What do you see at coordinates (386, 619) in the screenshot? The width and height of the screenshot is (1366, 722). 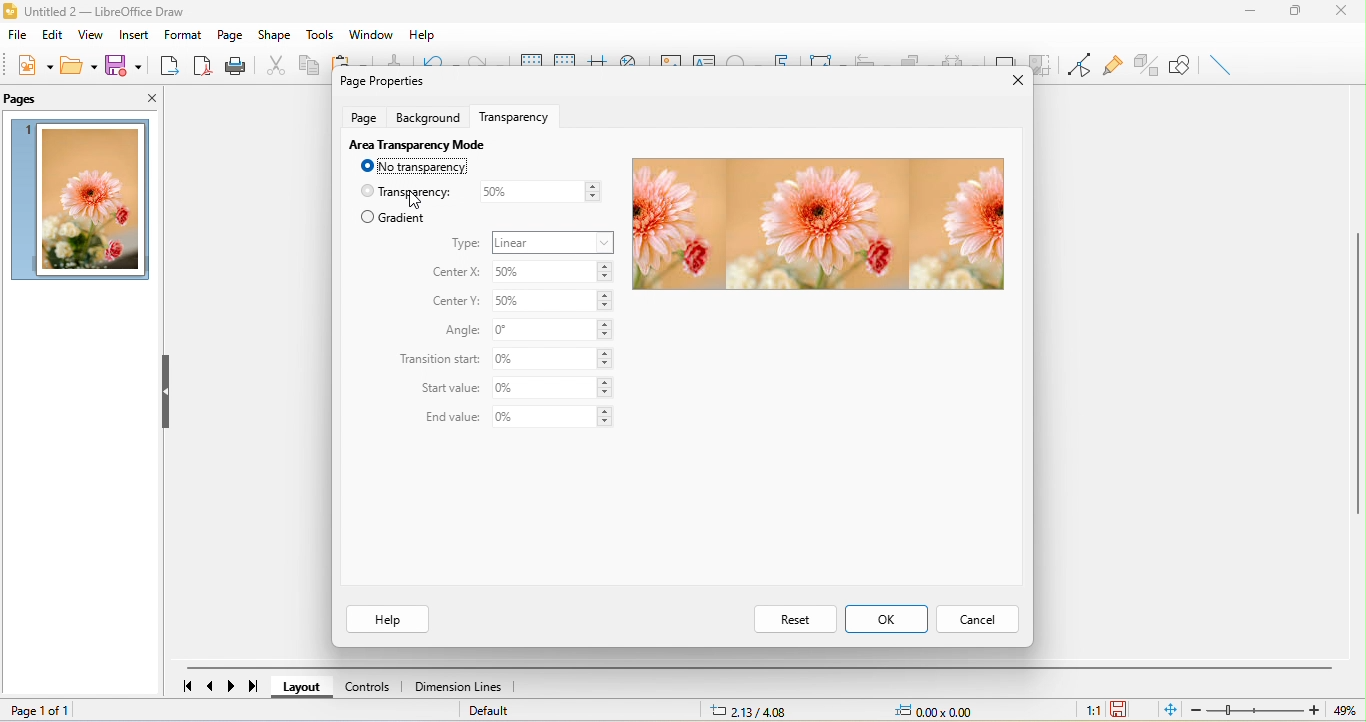 I see `help` at bounding box center [386, 619].